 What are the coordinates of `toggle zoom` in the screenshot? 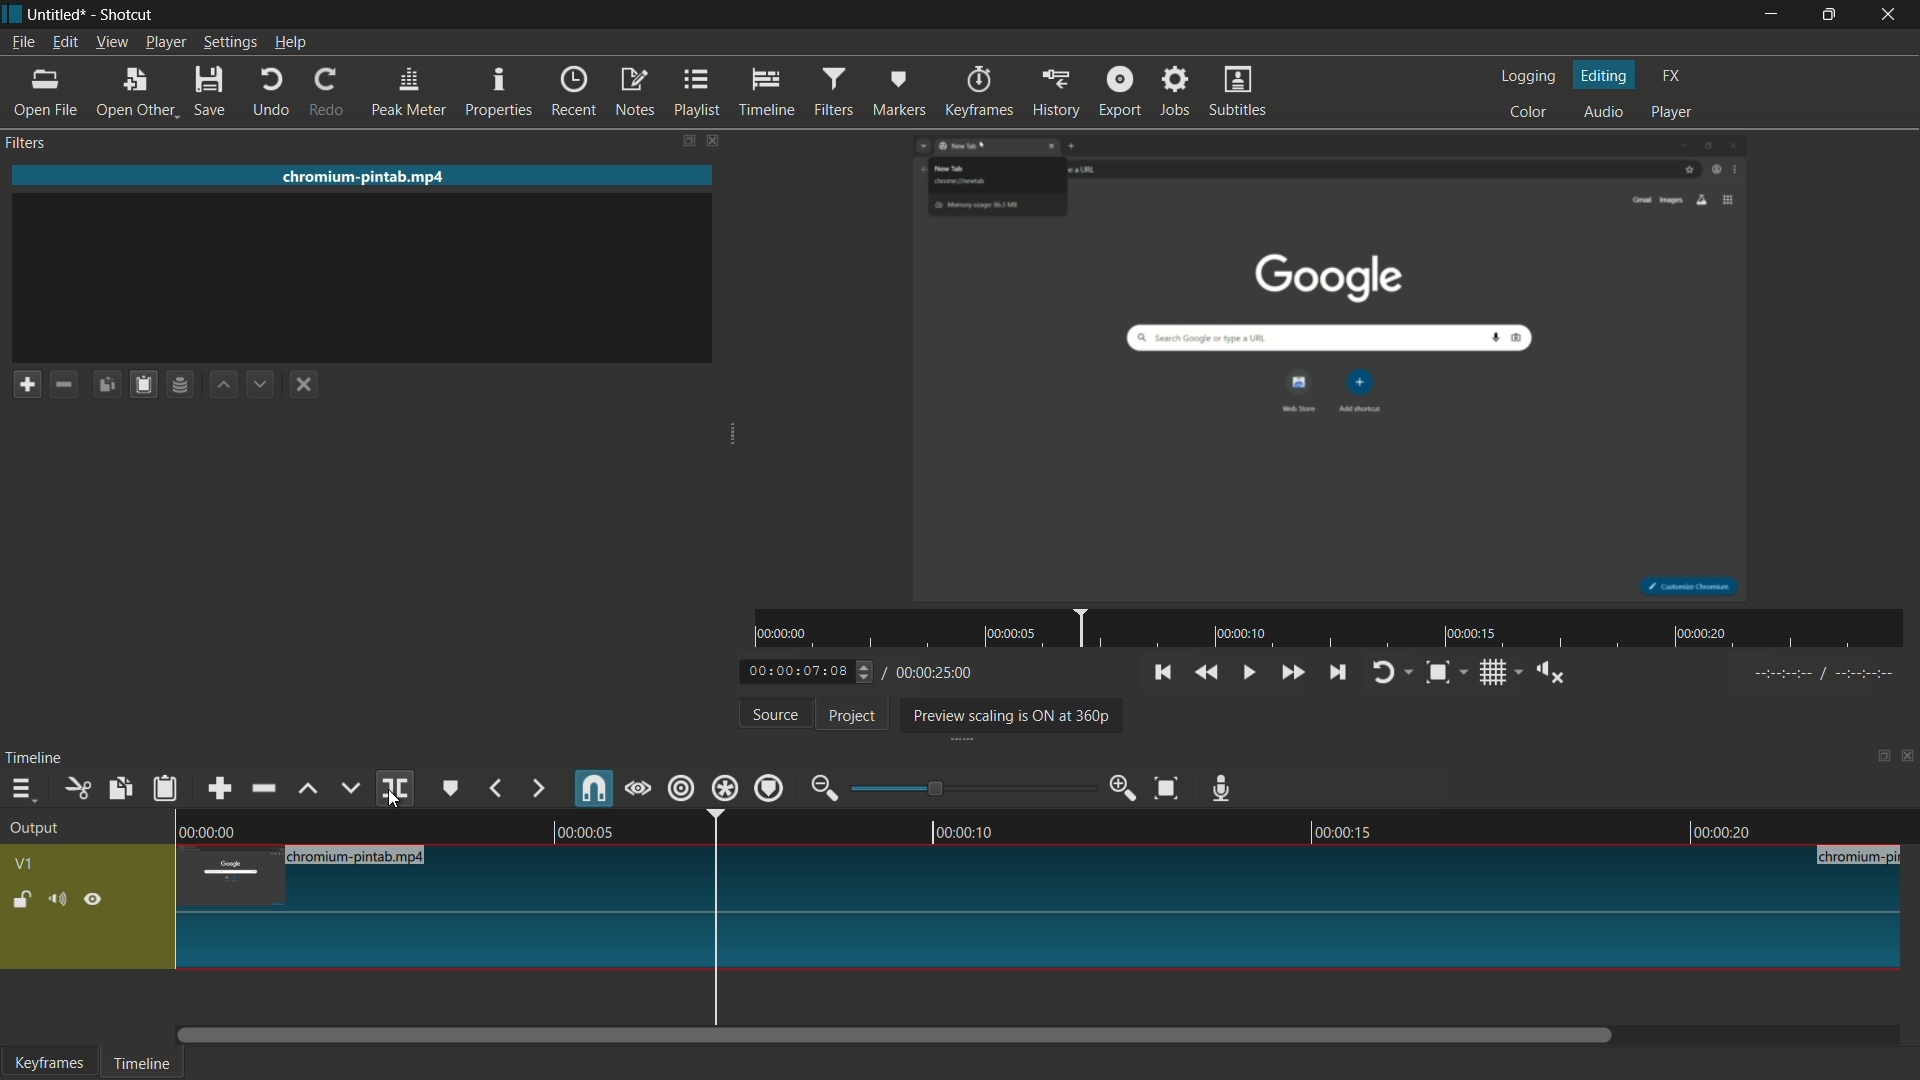 It's located at (1438, 674).